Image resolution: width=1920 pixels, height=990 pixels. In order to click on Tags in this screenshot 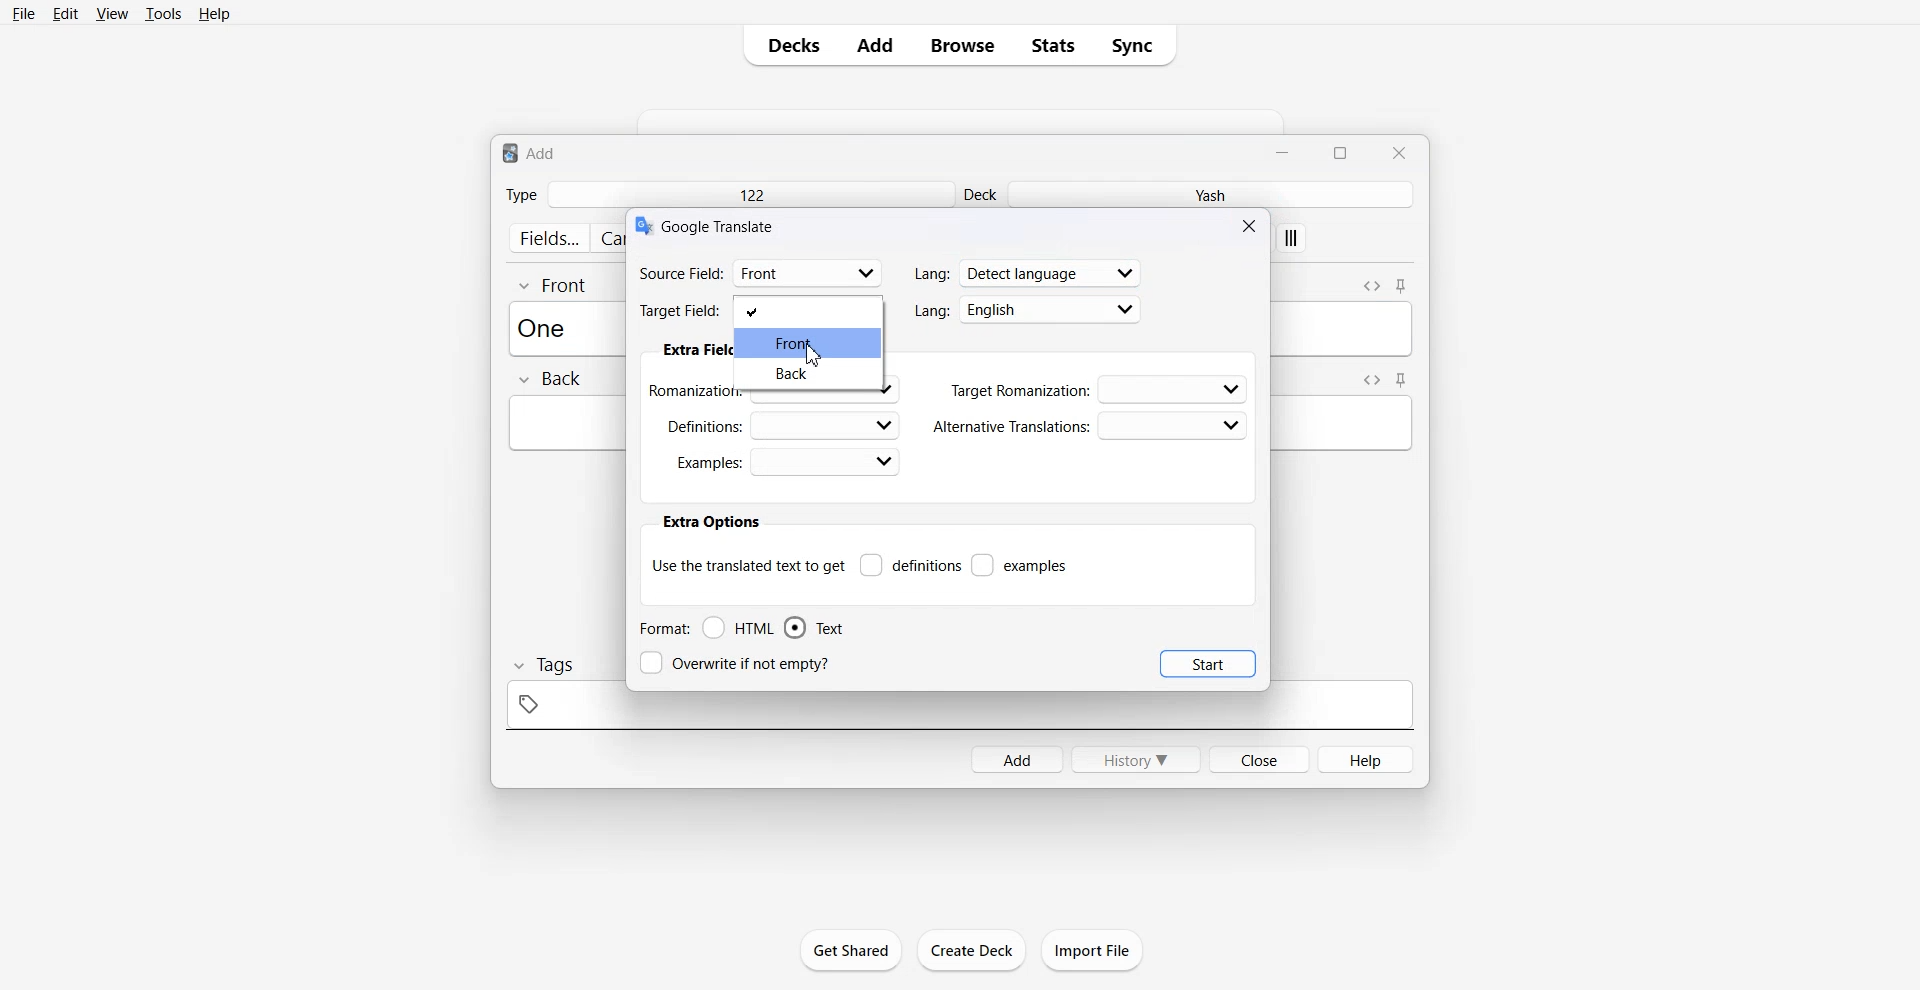, I will do `click(542, 665)`.